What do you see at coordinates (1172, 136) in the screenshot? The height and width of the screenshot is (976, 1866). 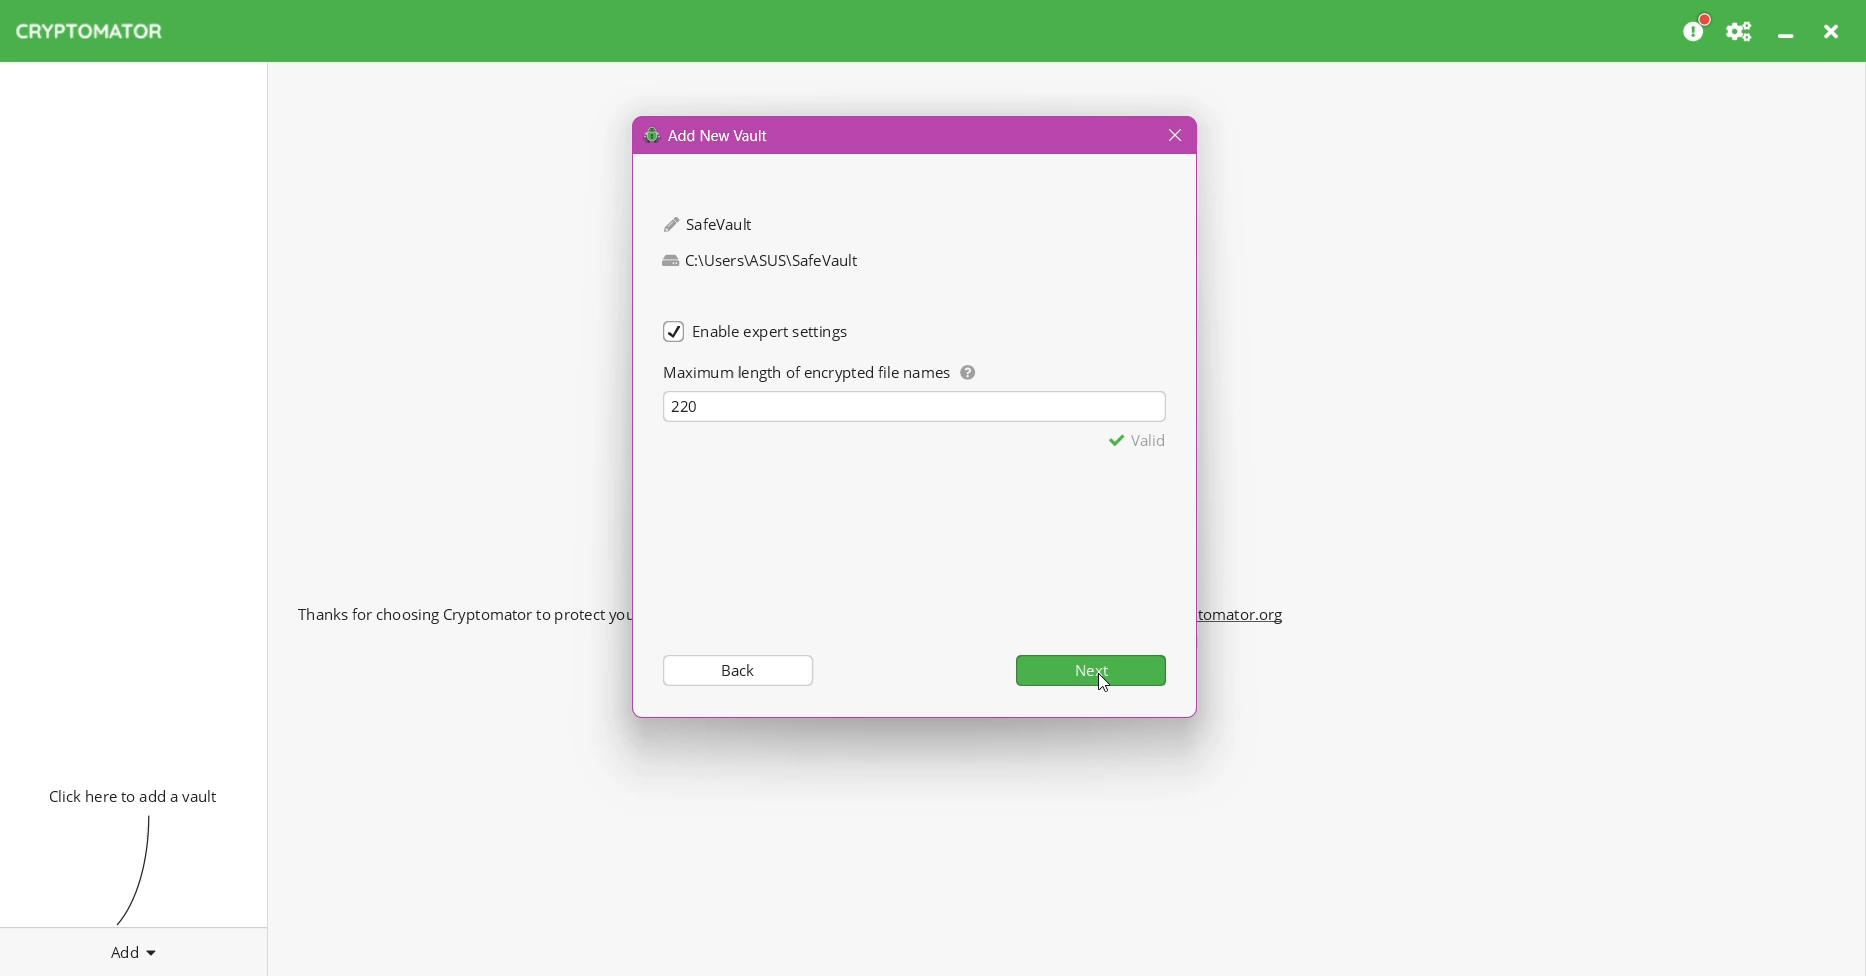 I see `Close` at bounding box center [1172, 136].